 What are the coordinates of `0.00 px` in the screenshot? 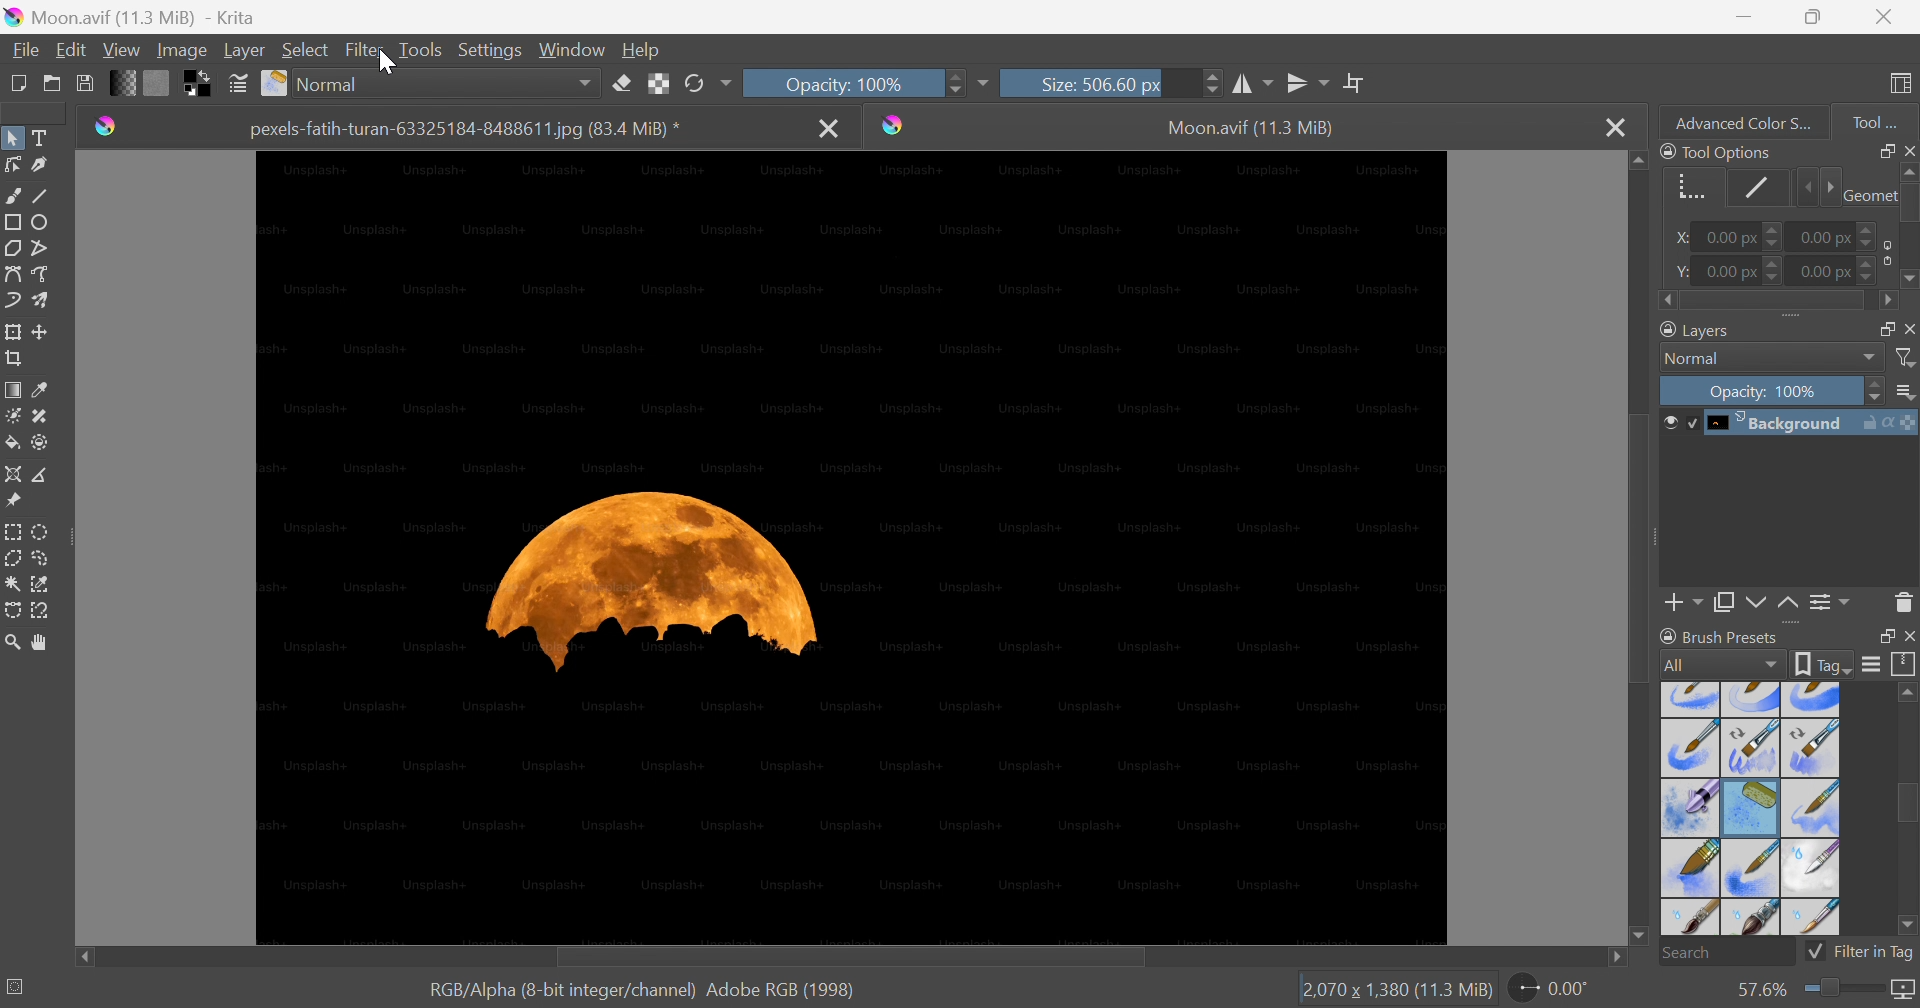 It's located at (1840, 234).